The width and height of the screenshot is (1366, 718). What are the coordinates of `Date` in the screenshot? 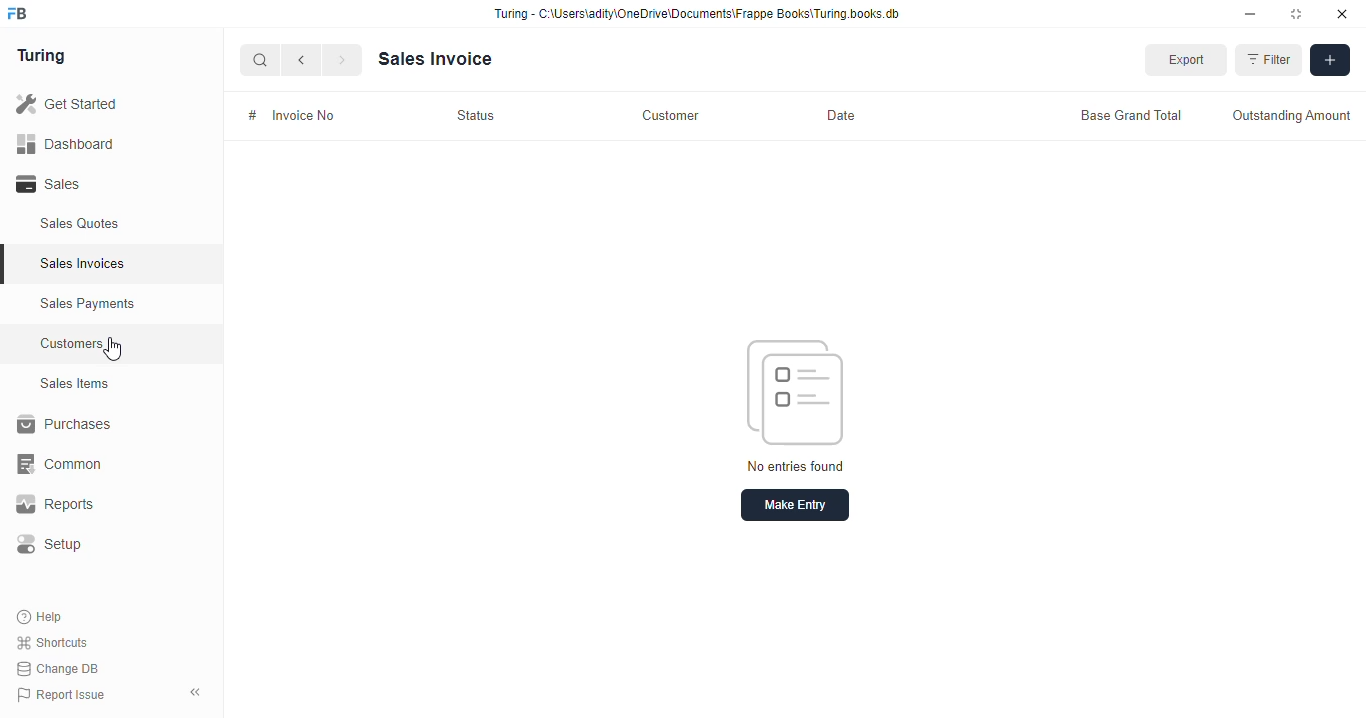 It's located at (836, 115).